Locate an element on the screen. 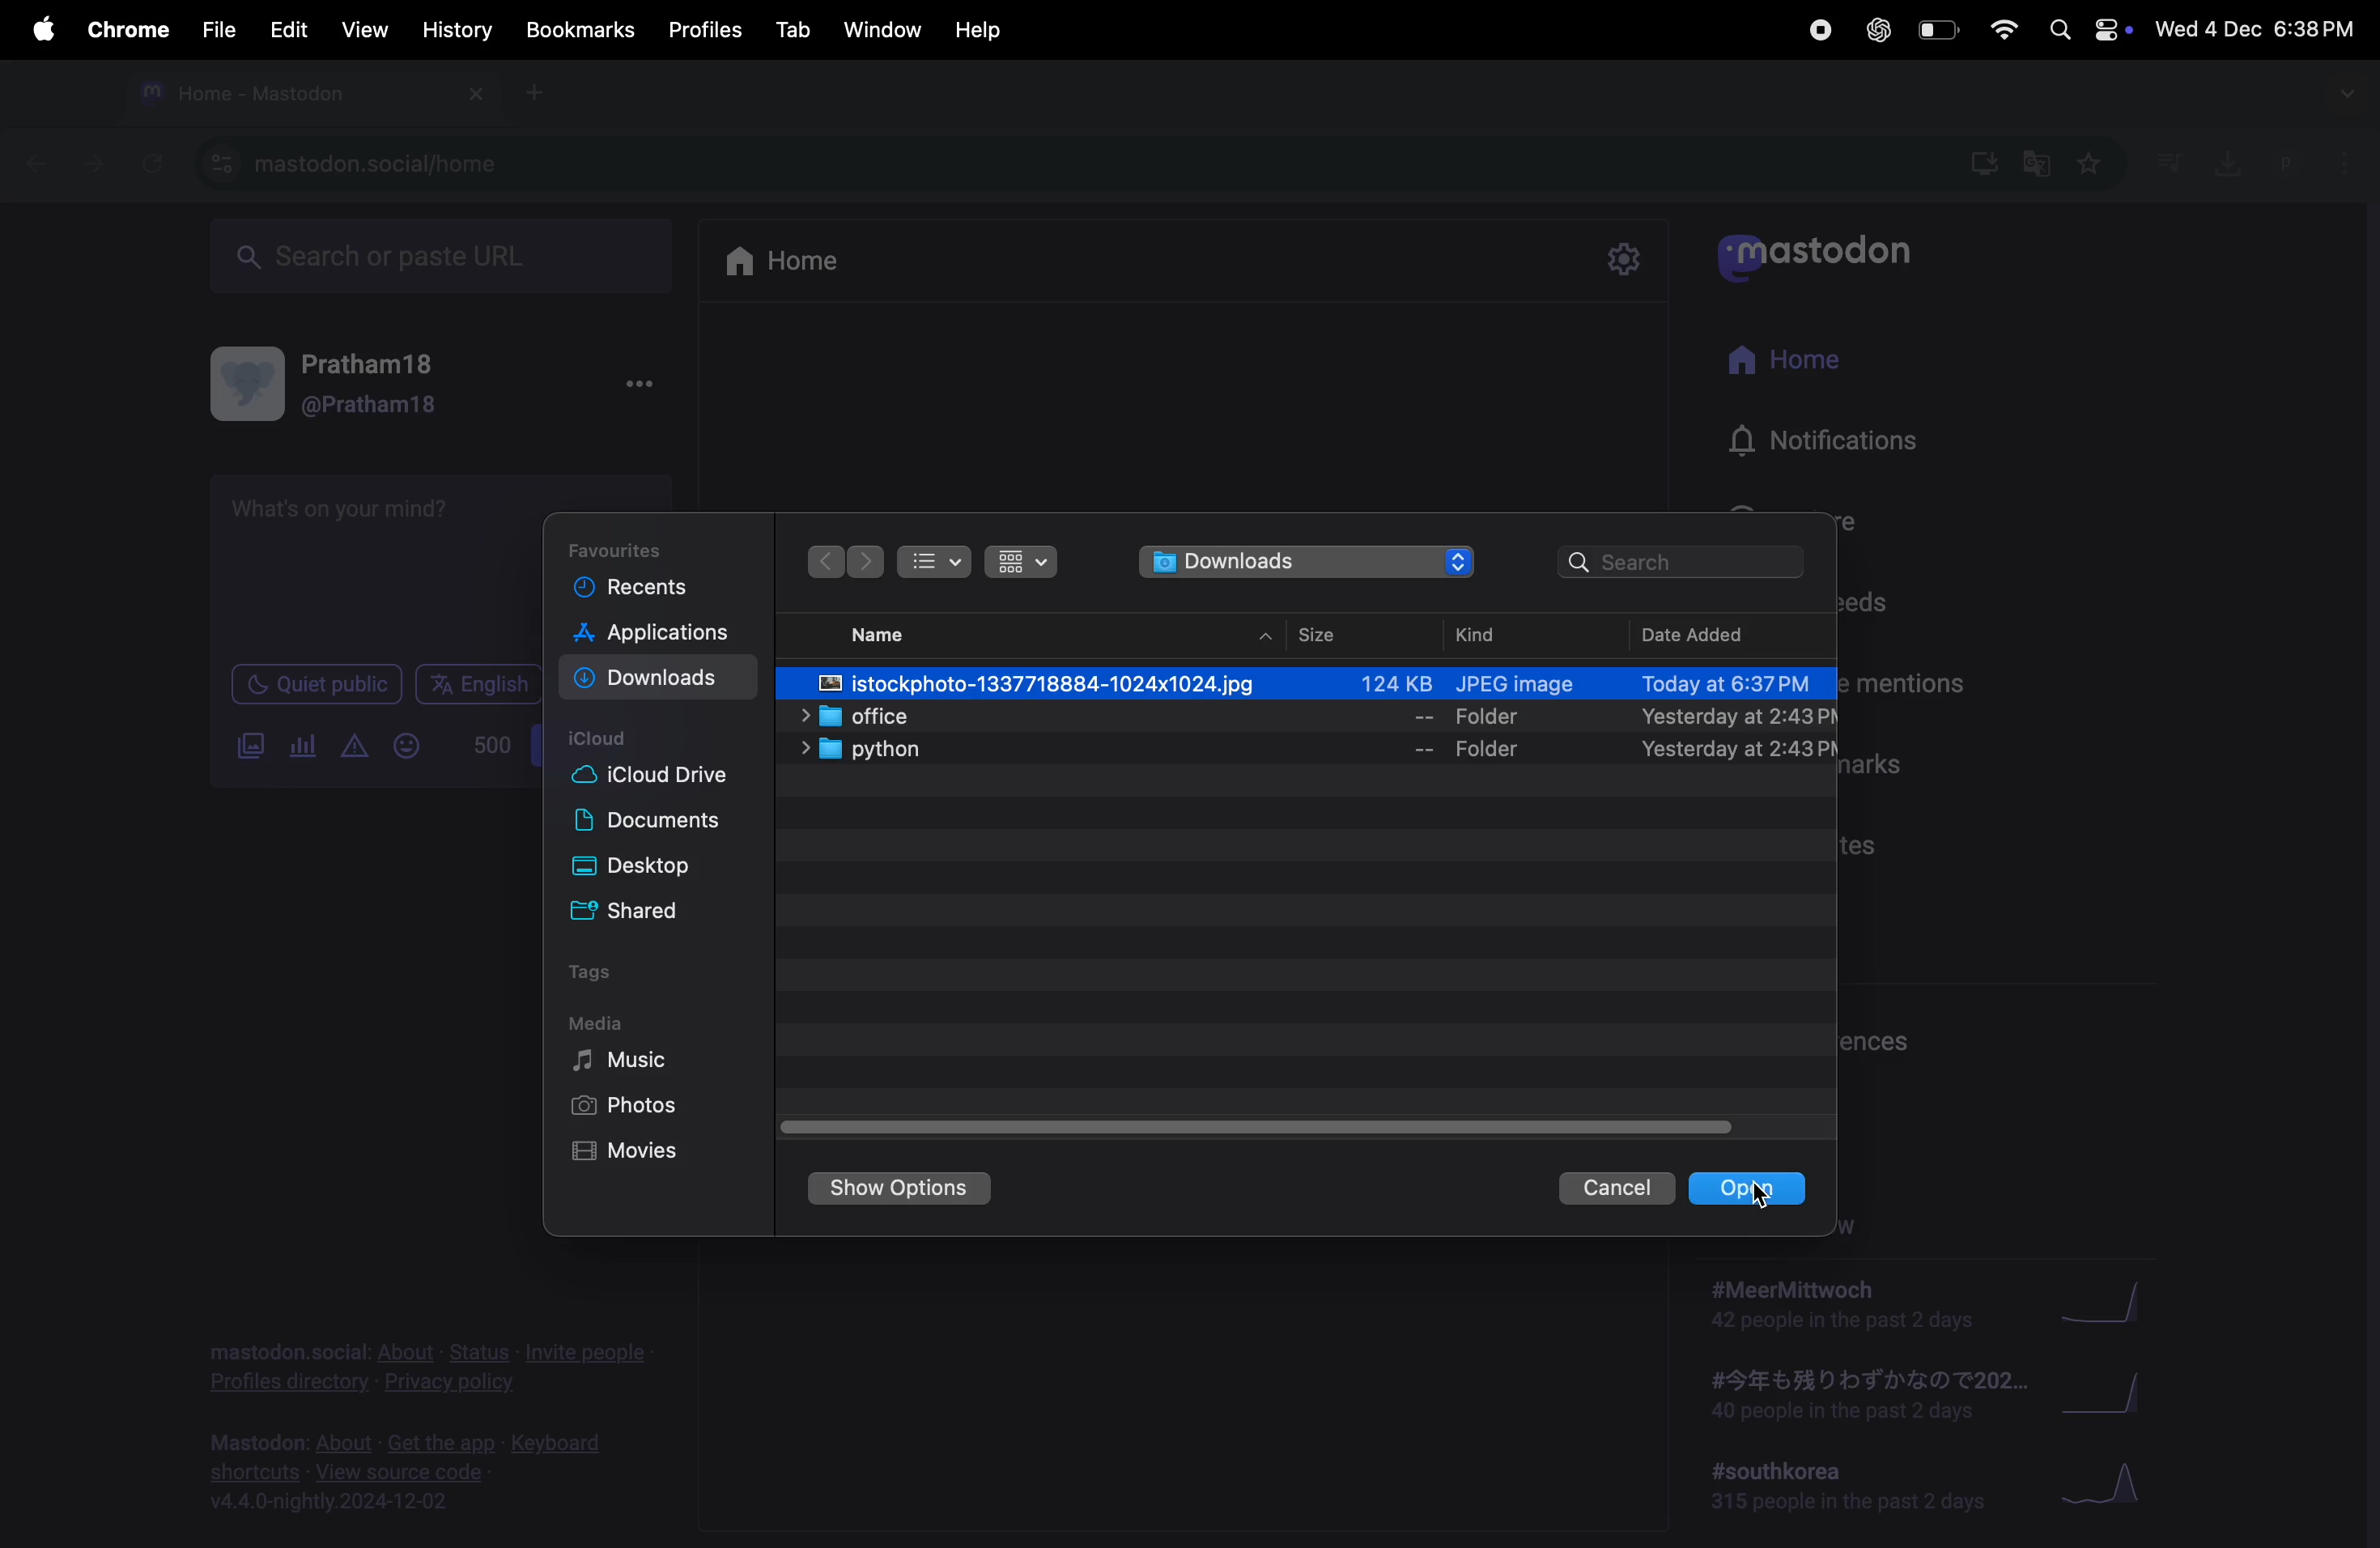  music is located at coordinates (2171, 165).